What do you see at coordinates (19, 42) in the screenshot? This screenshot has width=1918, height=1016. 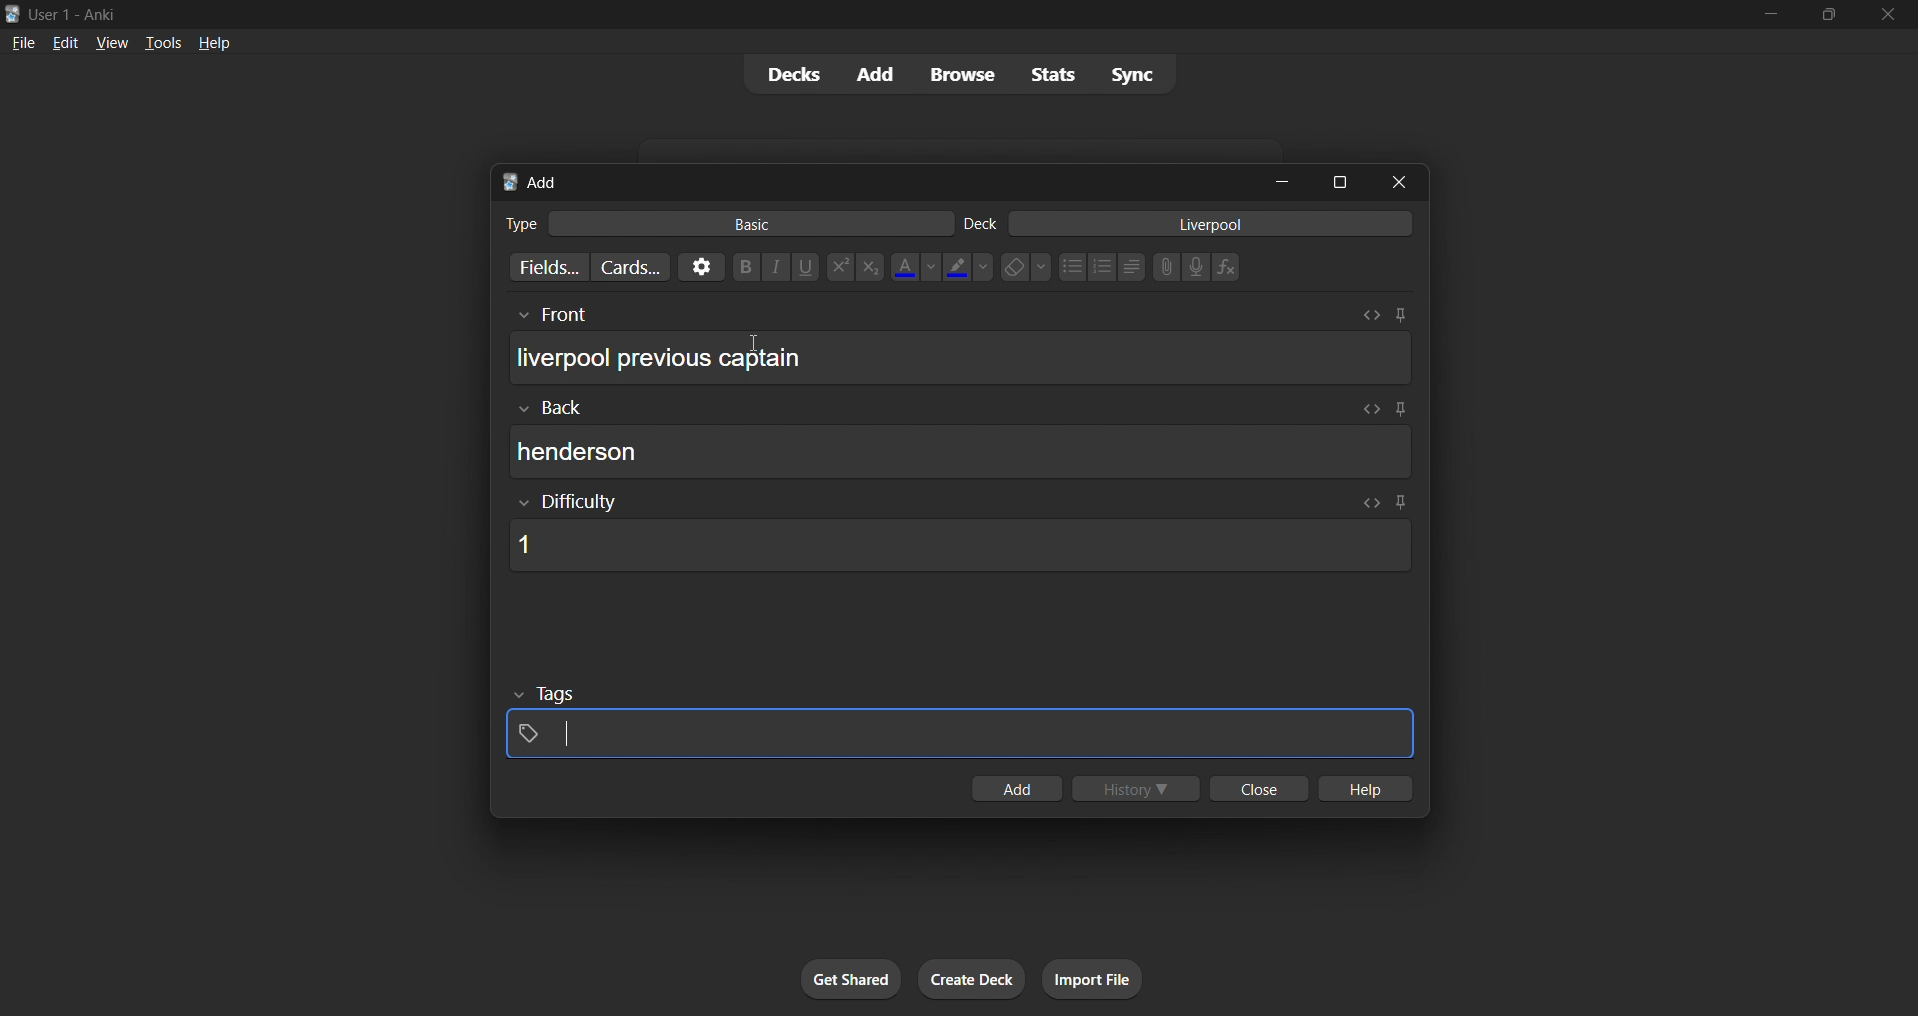 I see `file` at bounding box center [19, 42].